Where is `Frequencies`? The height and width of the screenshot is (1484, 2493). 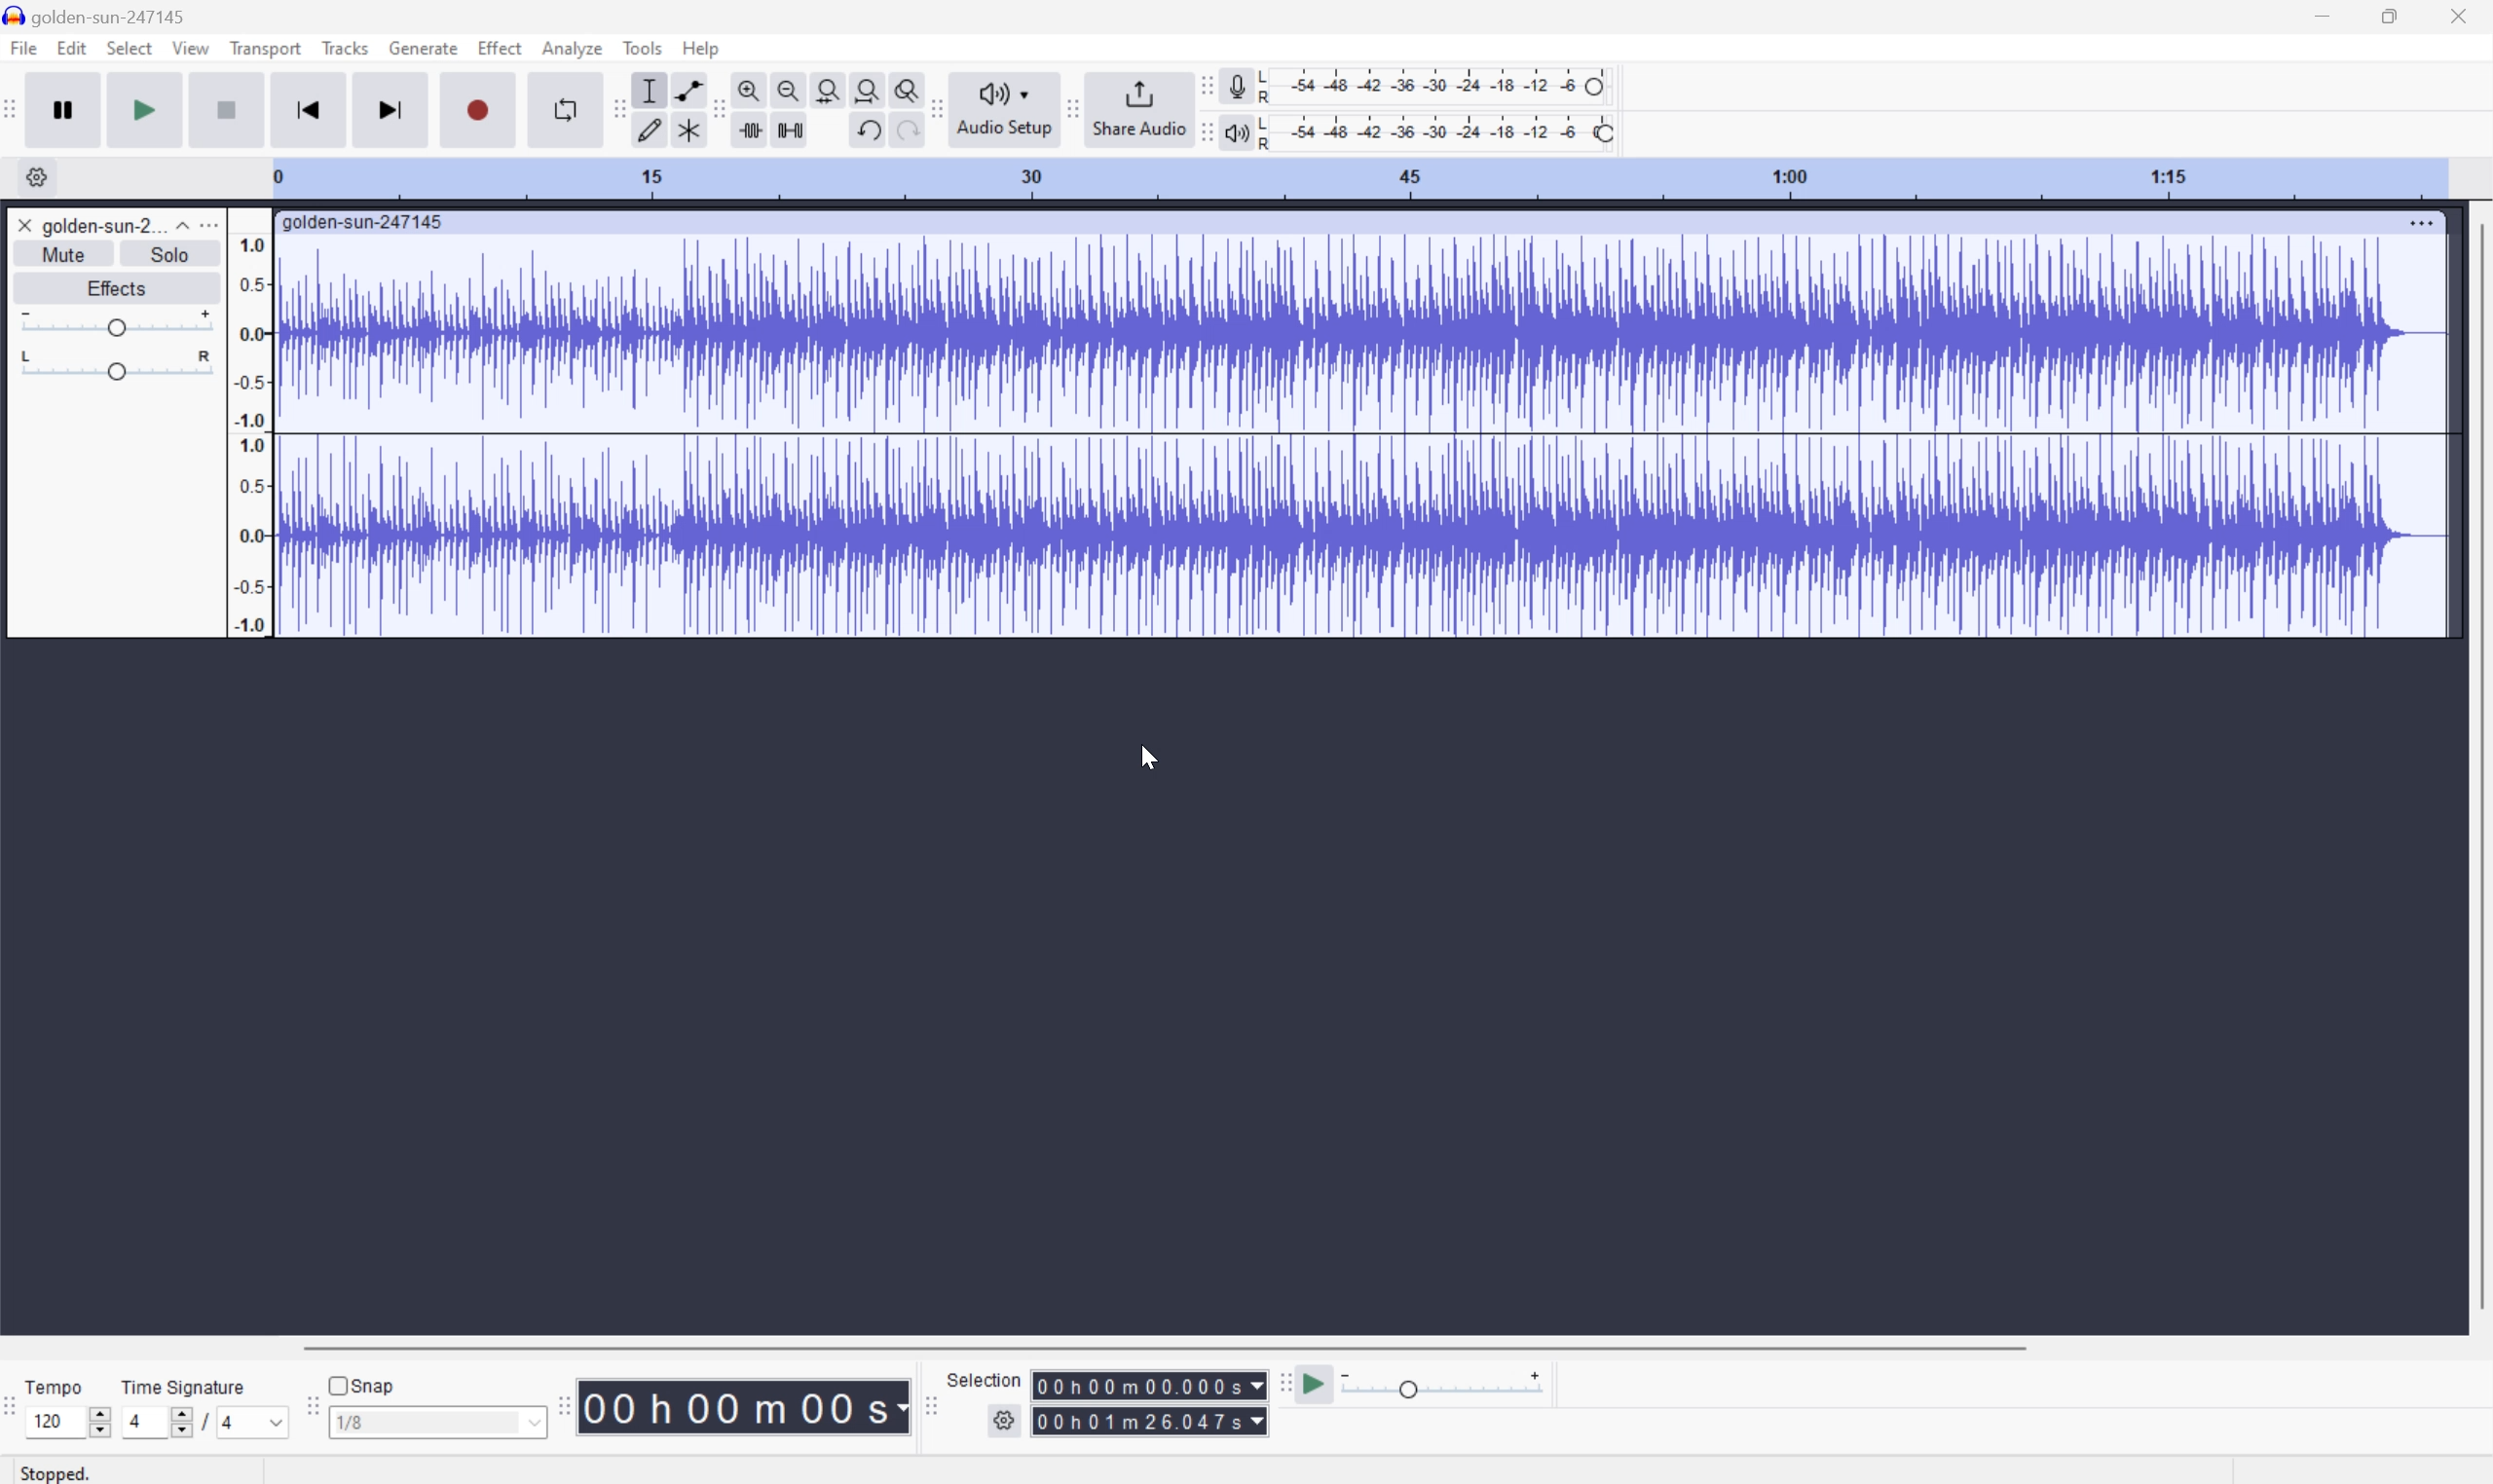 Frequencies is located at coordinates (251, 435).